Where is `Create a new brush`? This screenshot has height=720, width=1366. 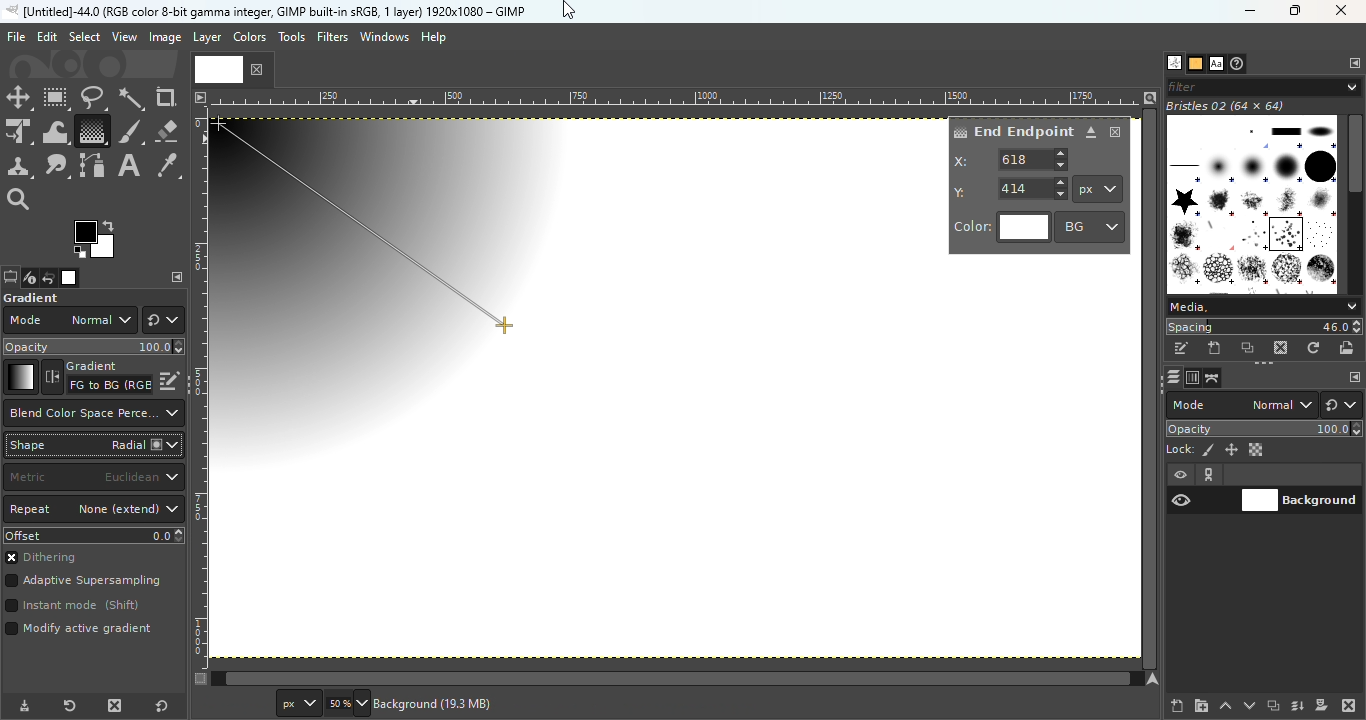 Create a new brush is located at coordinates (1216, 348).